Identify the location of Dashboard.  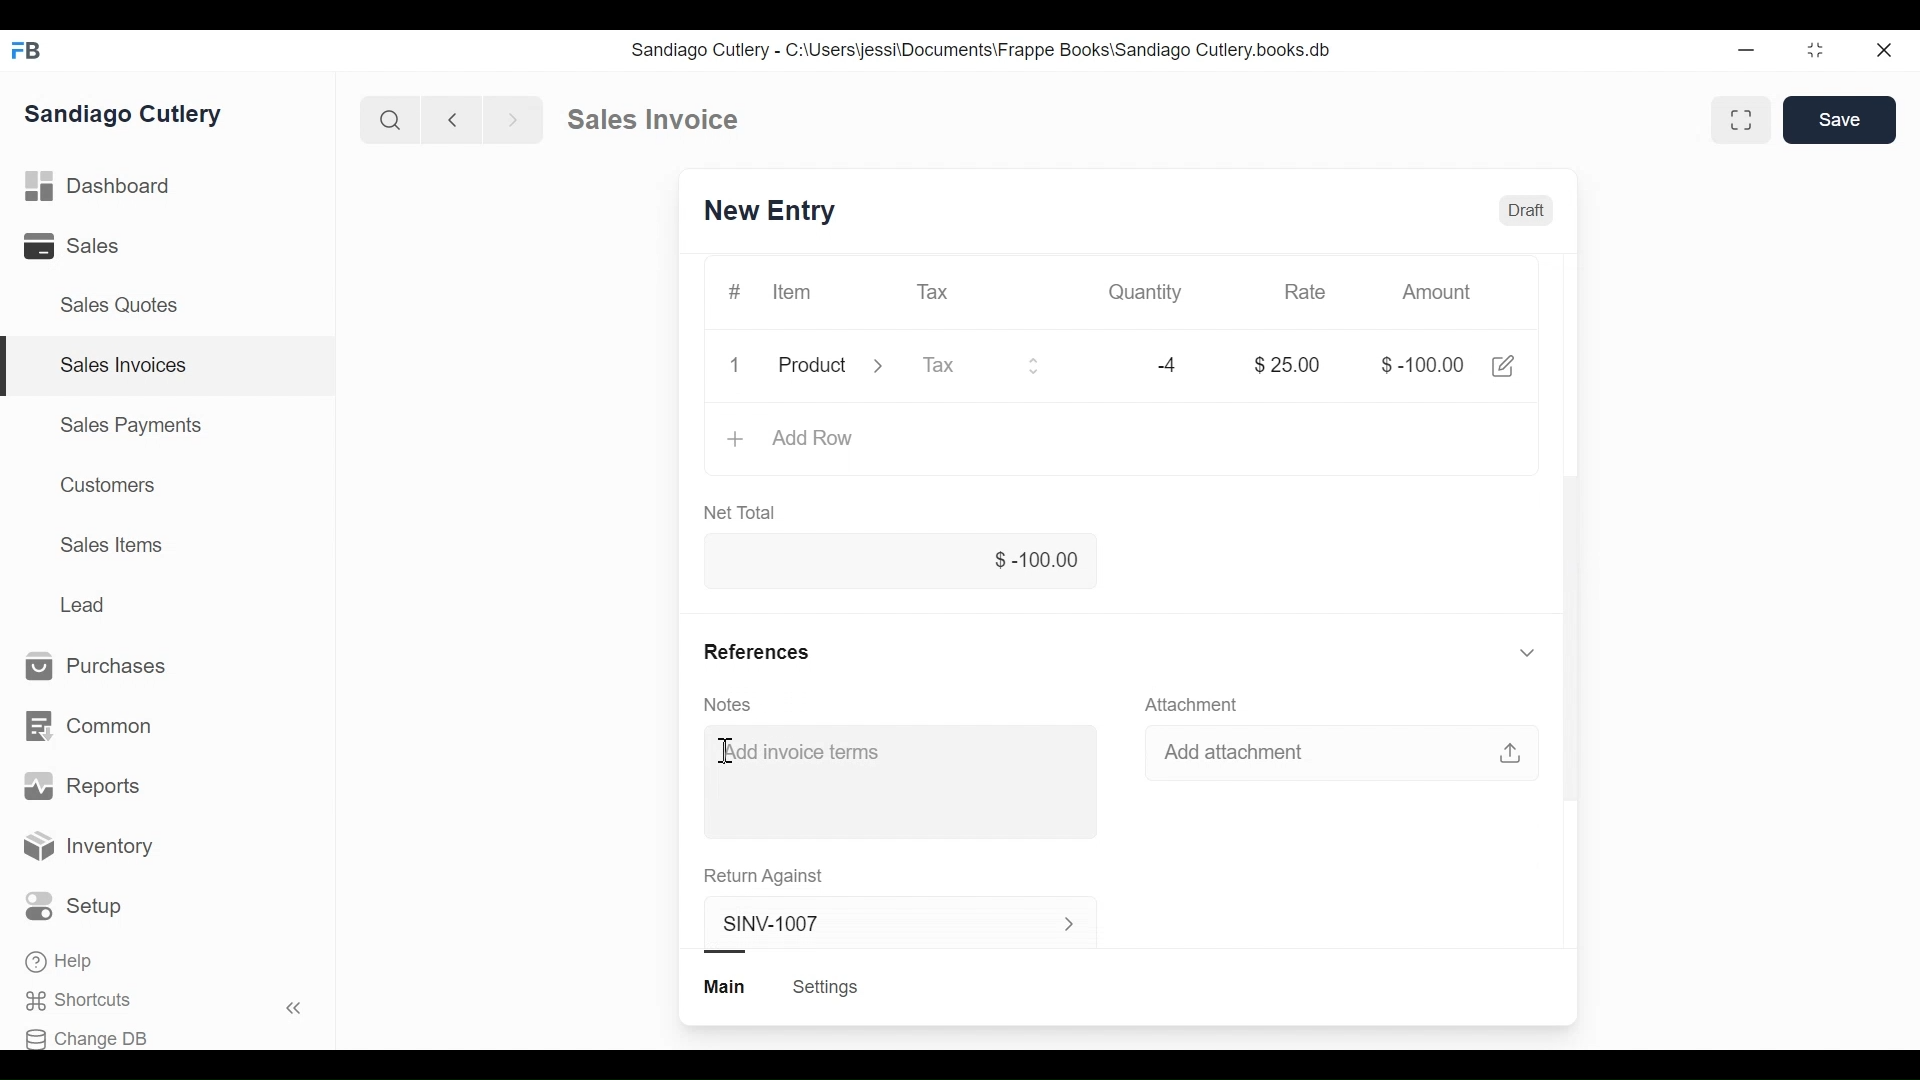
(97, 186).